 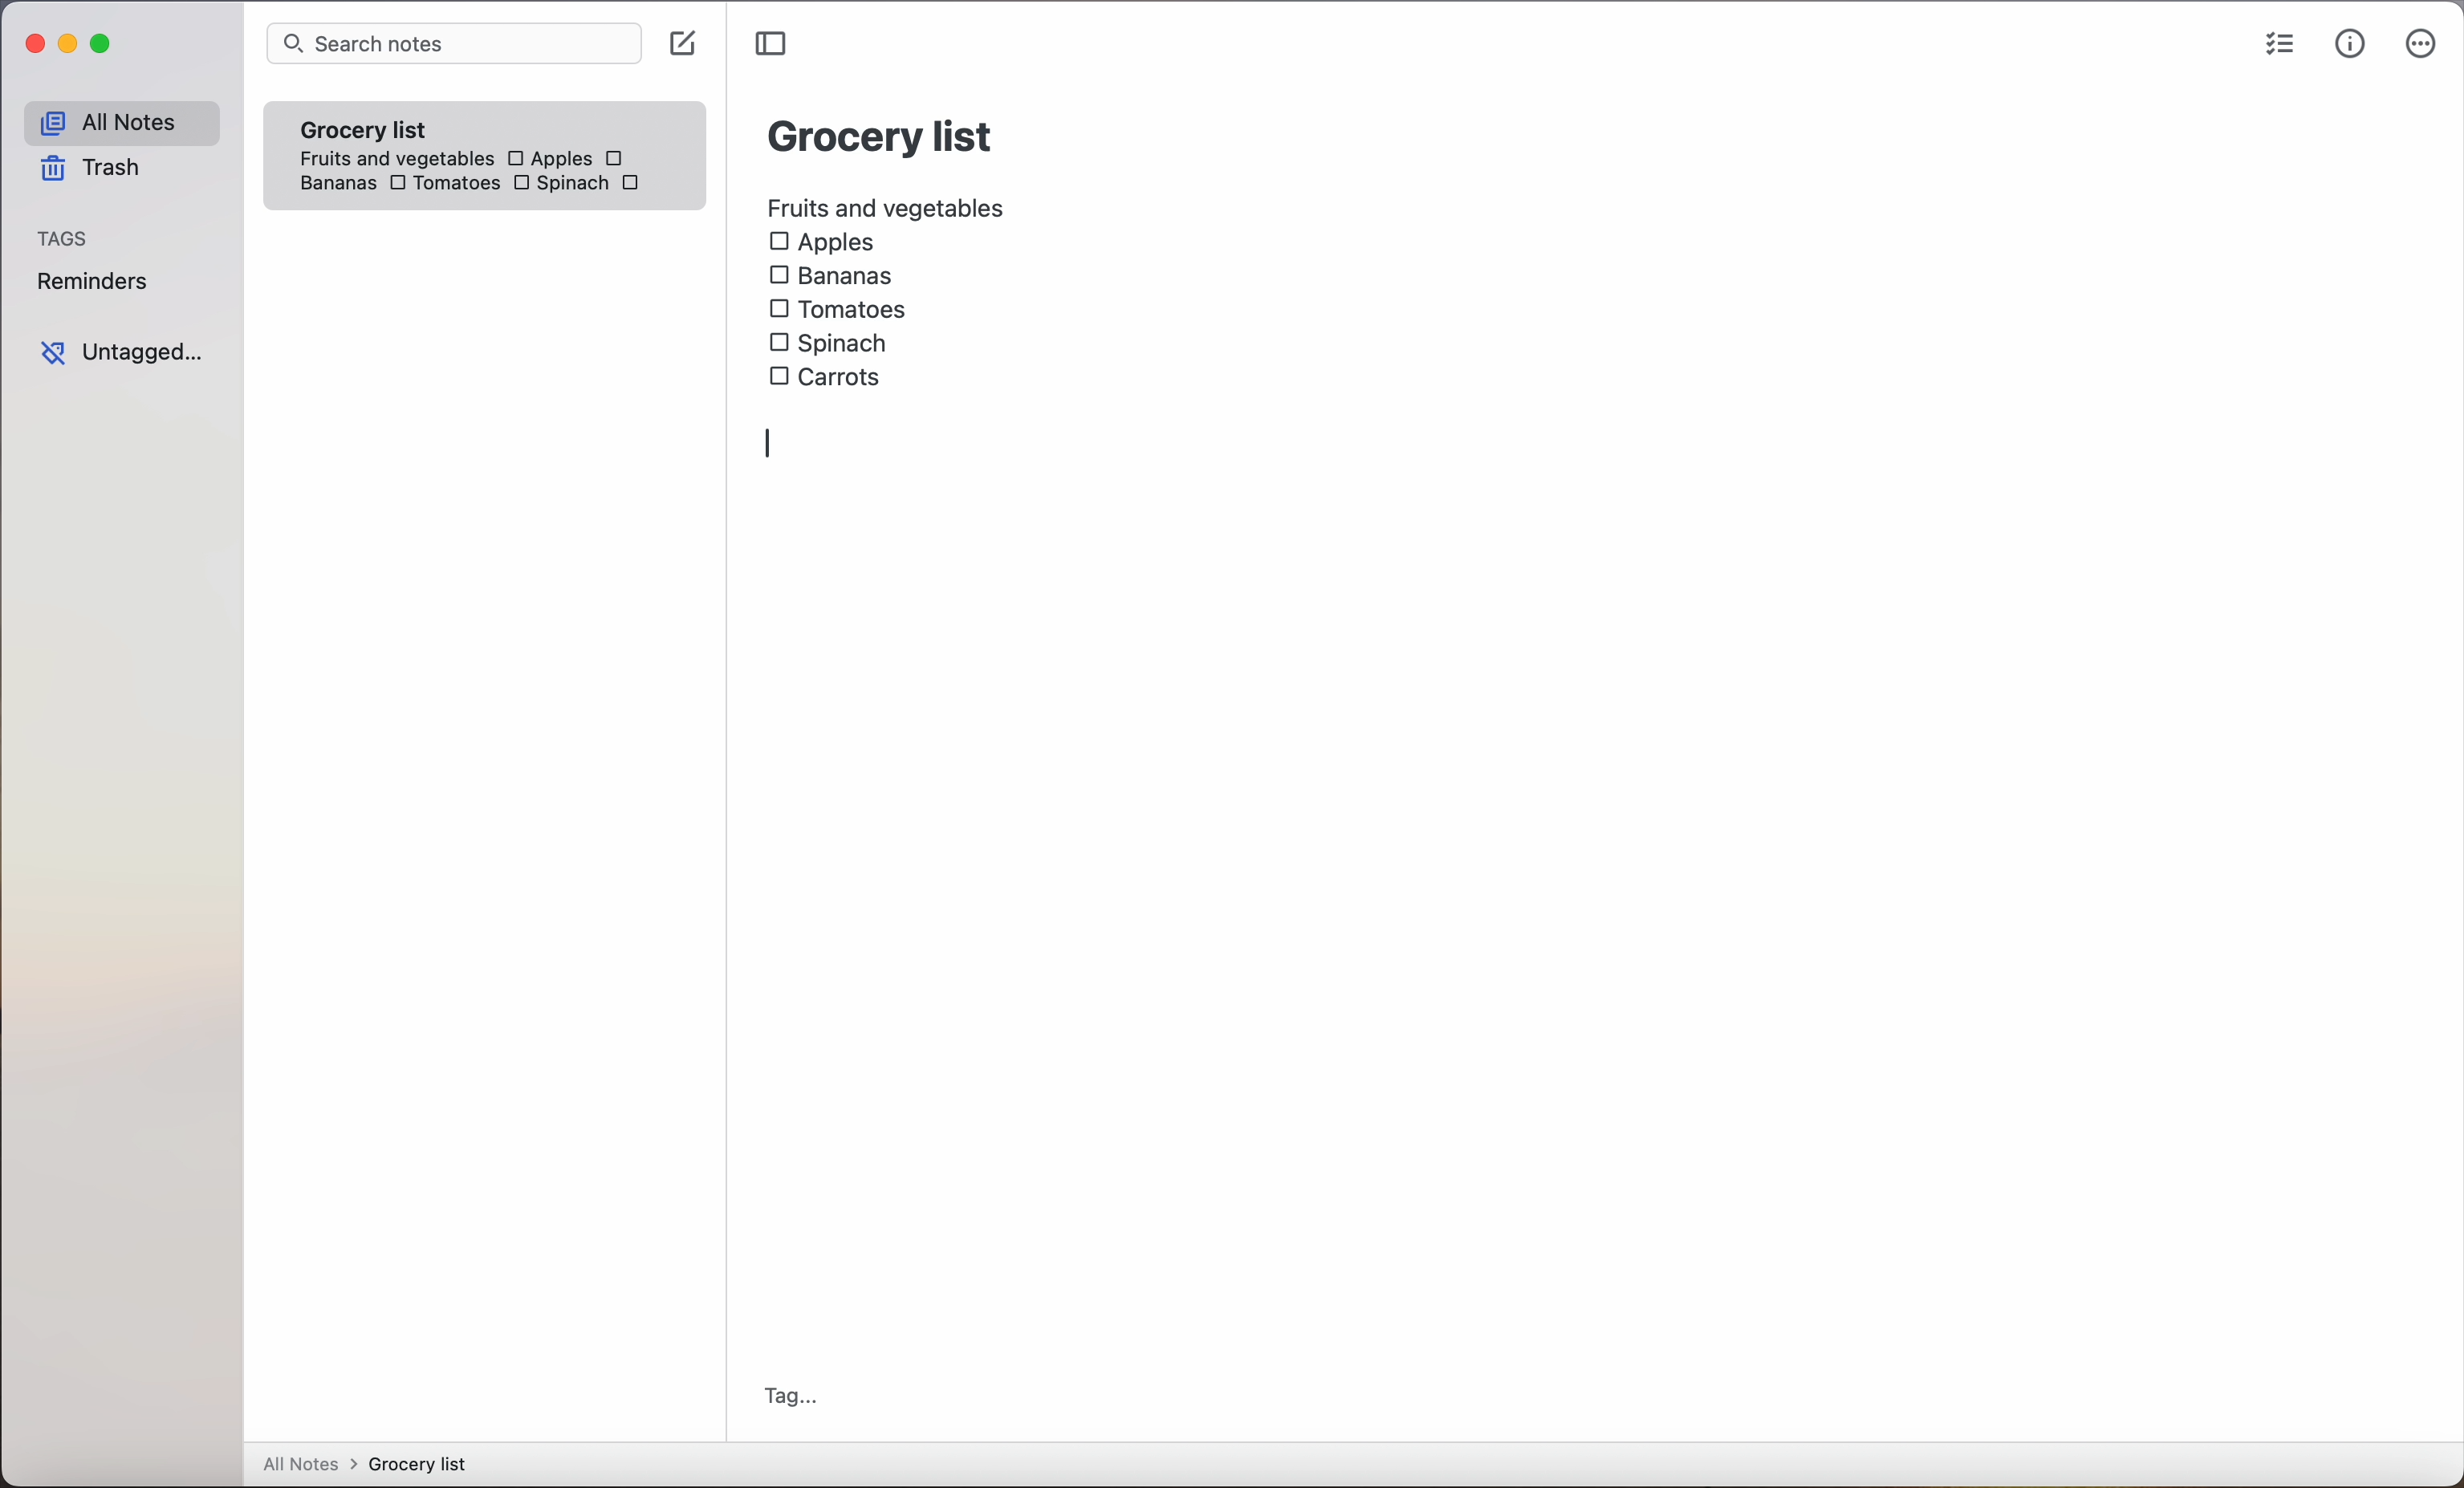 What do you see at coordinates (882, 133) in the screenshot?
I see `grocery list` at bounding box center [882, 133].